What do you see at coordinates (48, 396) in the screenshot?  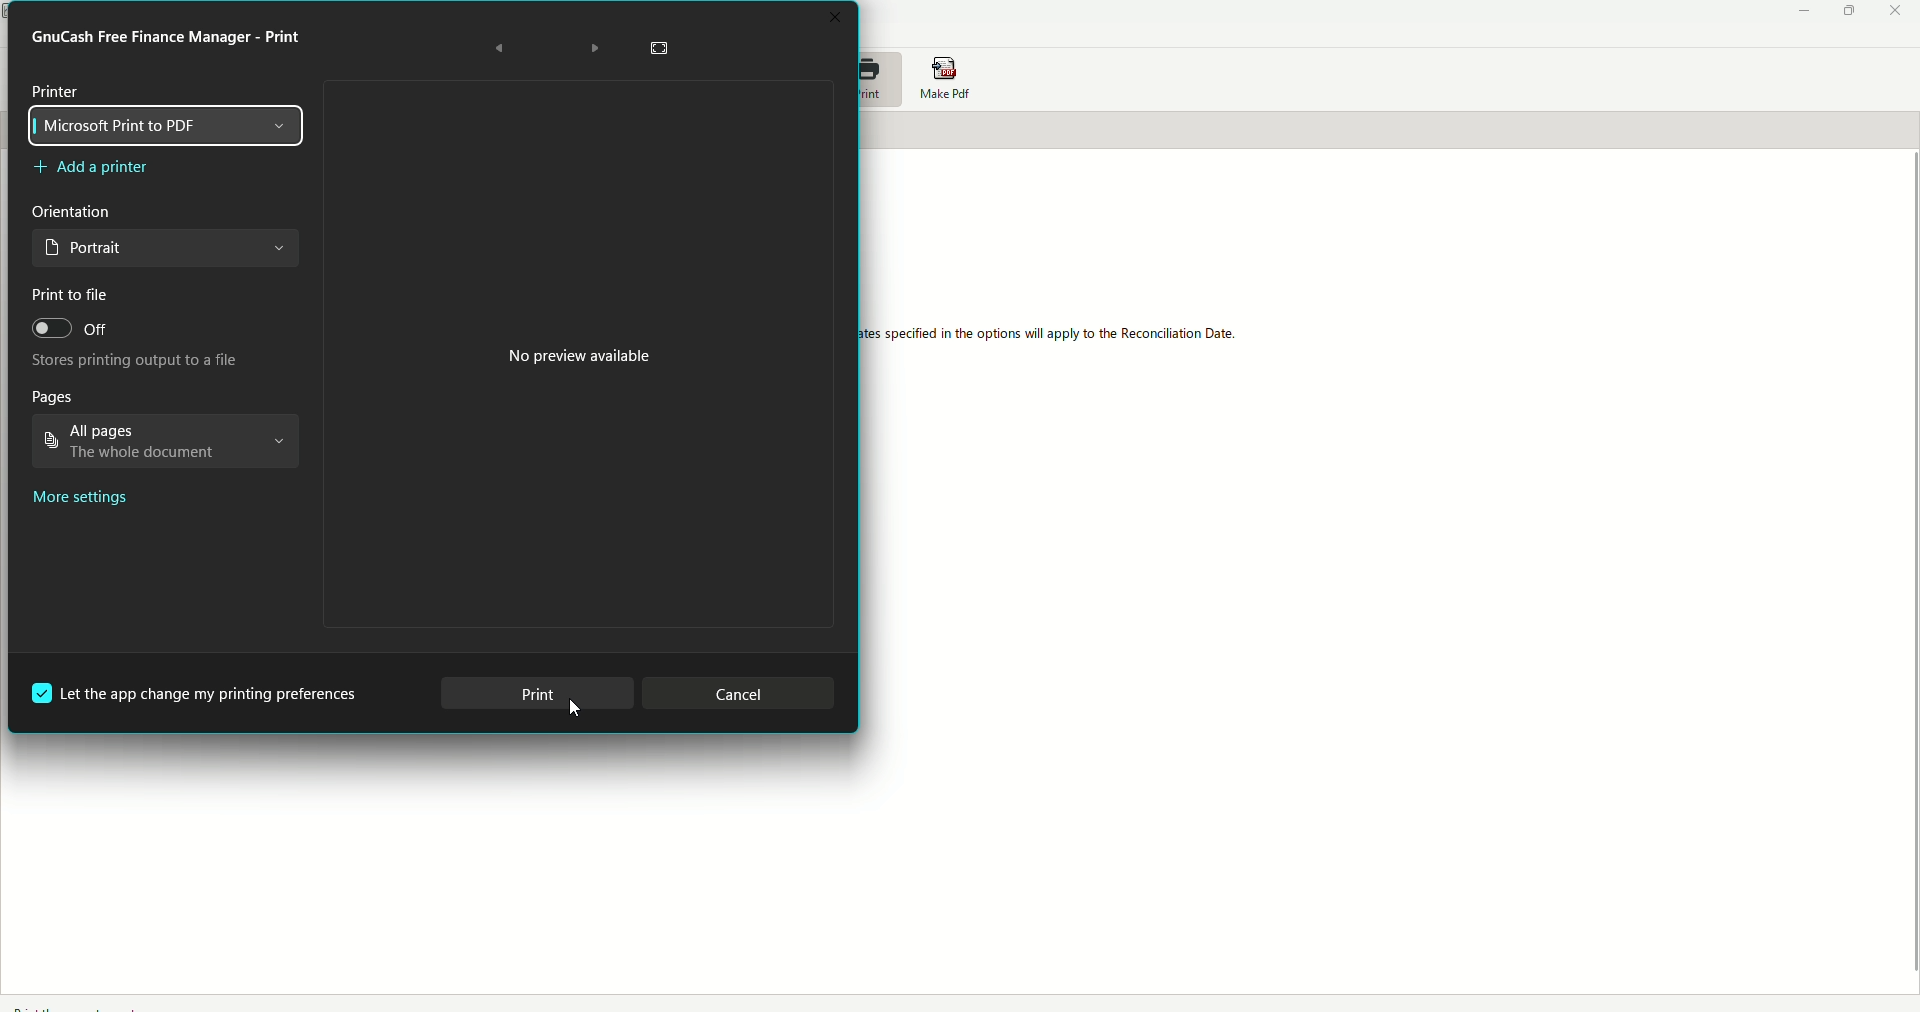 I see `Pages` at bounding box center [48, 396].